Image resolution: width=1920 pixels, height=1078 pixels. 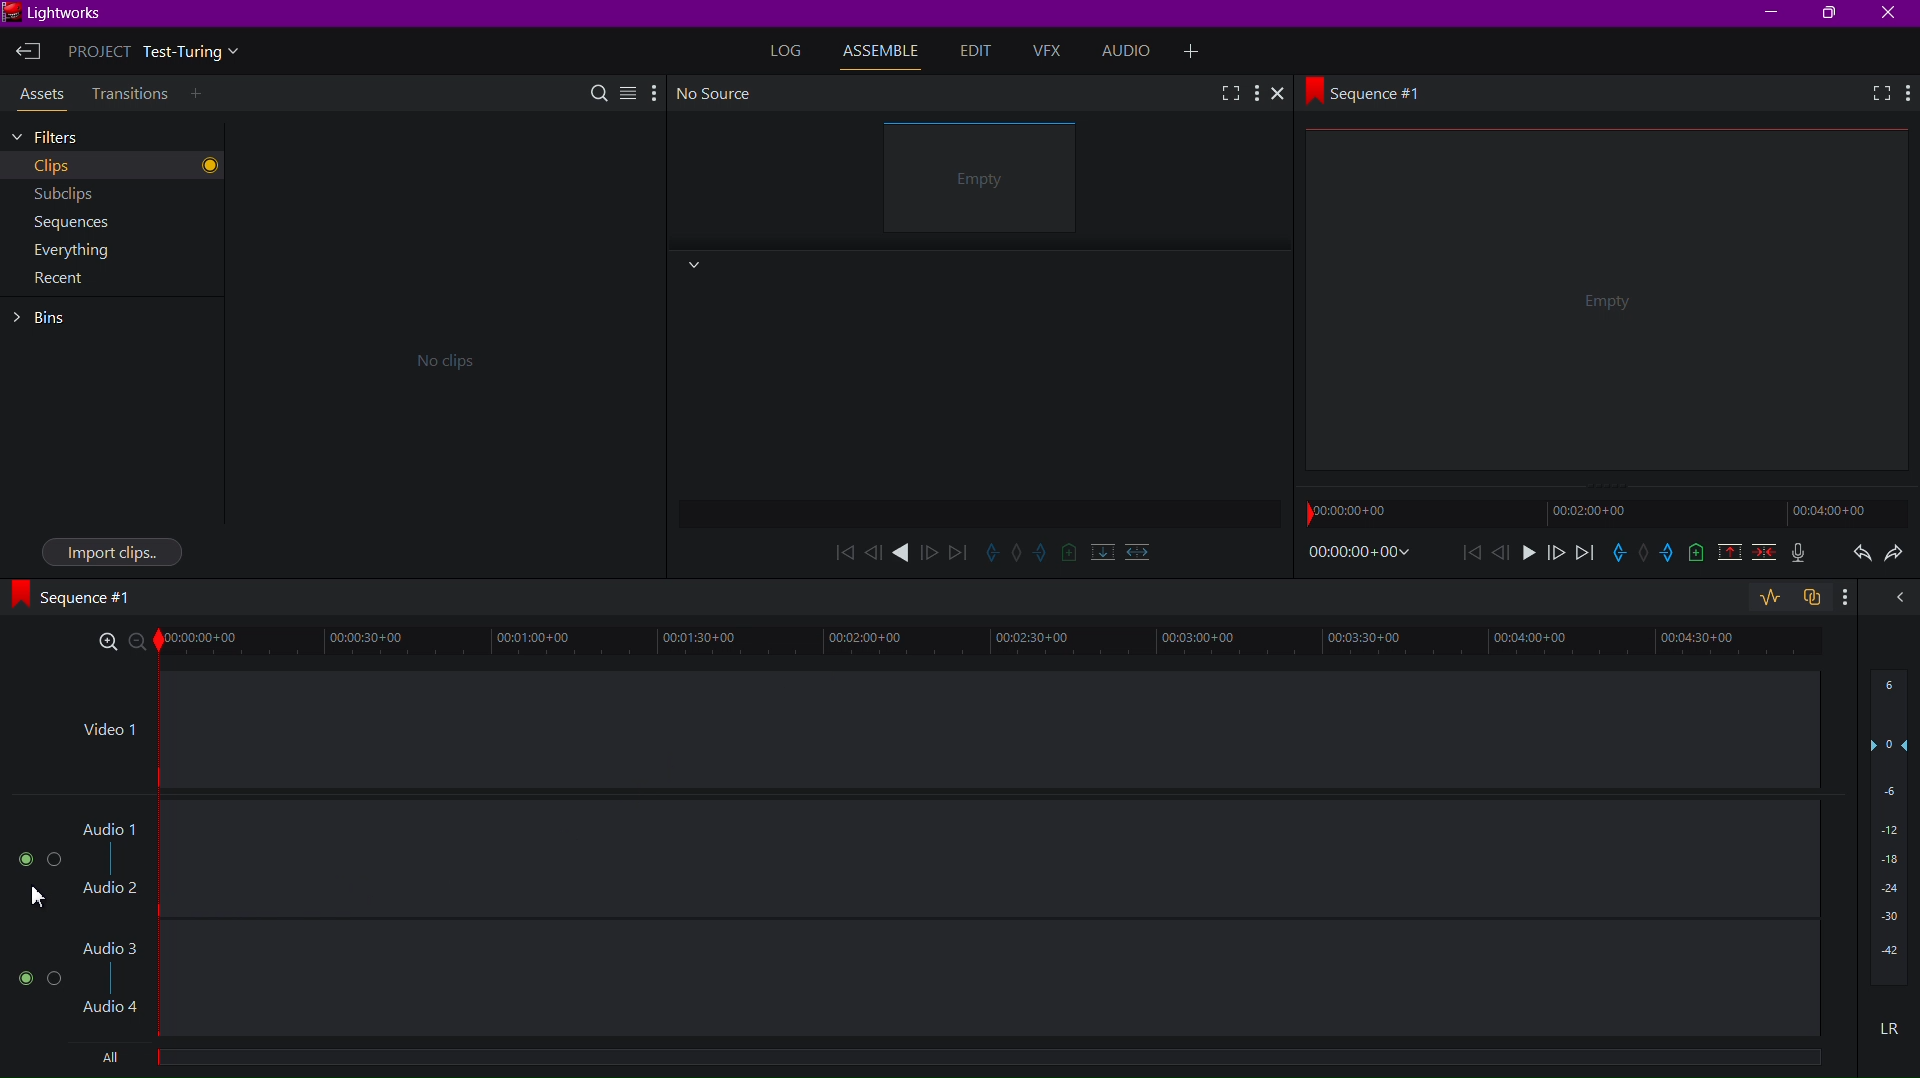 What do you see at coordinates (36, 896) in the screenshot?
I see `cursor` at bounding box center [36, 896].